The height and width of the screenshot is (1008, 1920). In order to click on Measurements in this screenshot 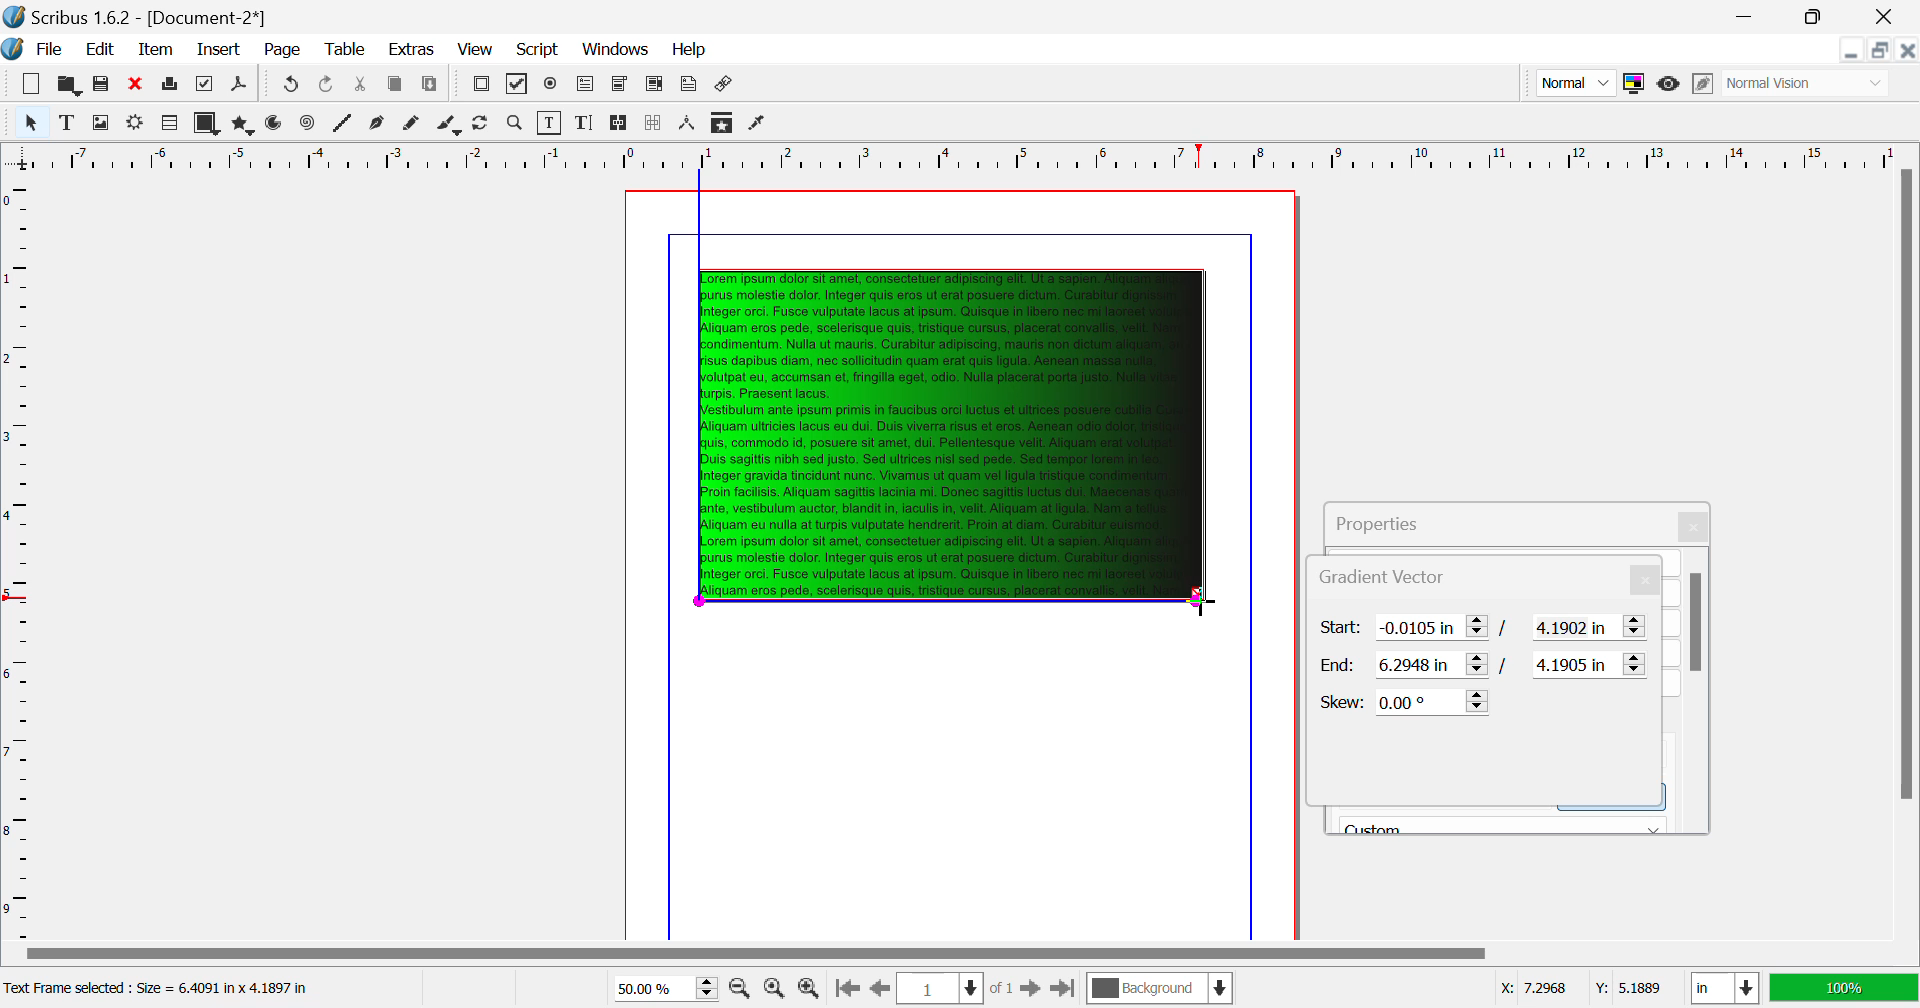, I will do `click(689, 125)`.